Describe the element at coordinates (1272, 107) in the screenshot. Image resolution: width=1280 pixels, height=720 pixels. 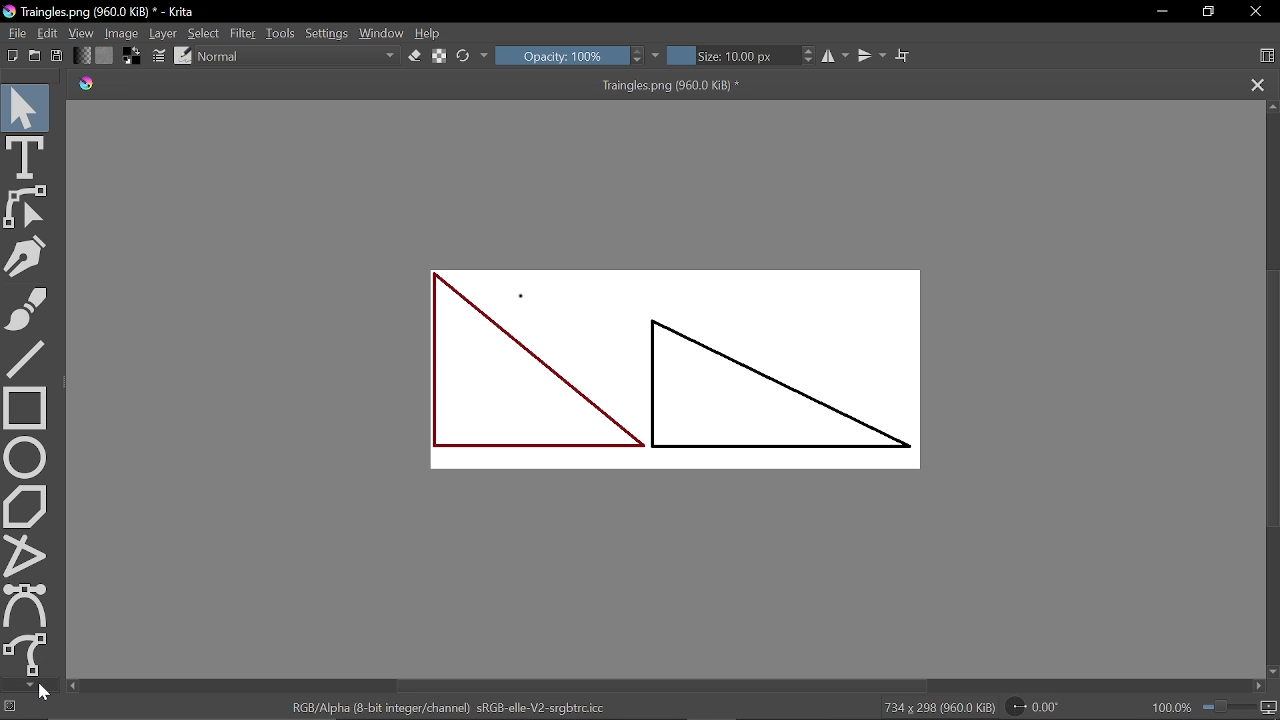
I see `Move up` at that location.